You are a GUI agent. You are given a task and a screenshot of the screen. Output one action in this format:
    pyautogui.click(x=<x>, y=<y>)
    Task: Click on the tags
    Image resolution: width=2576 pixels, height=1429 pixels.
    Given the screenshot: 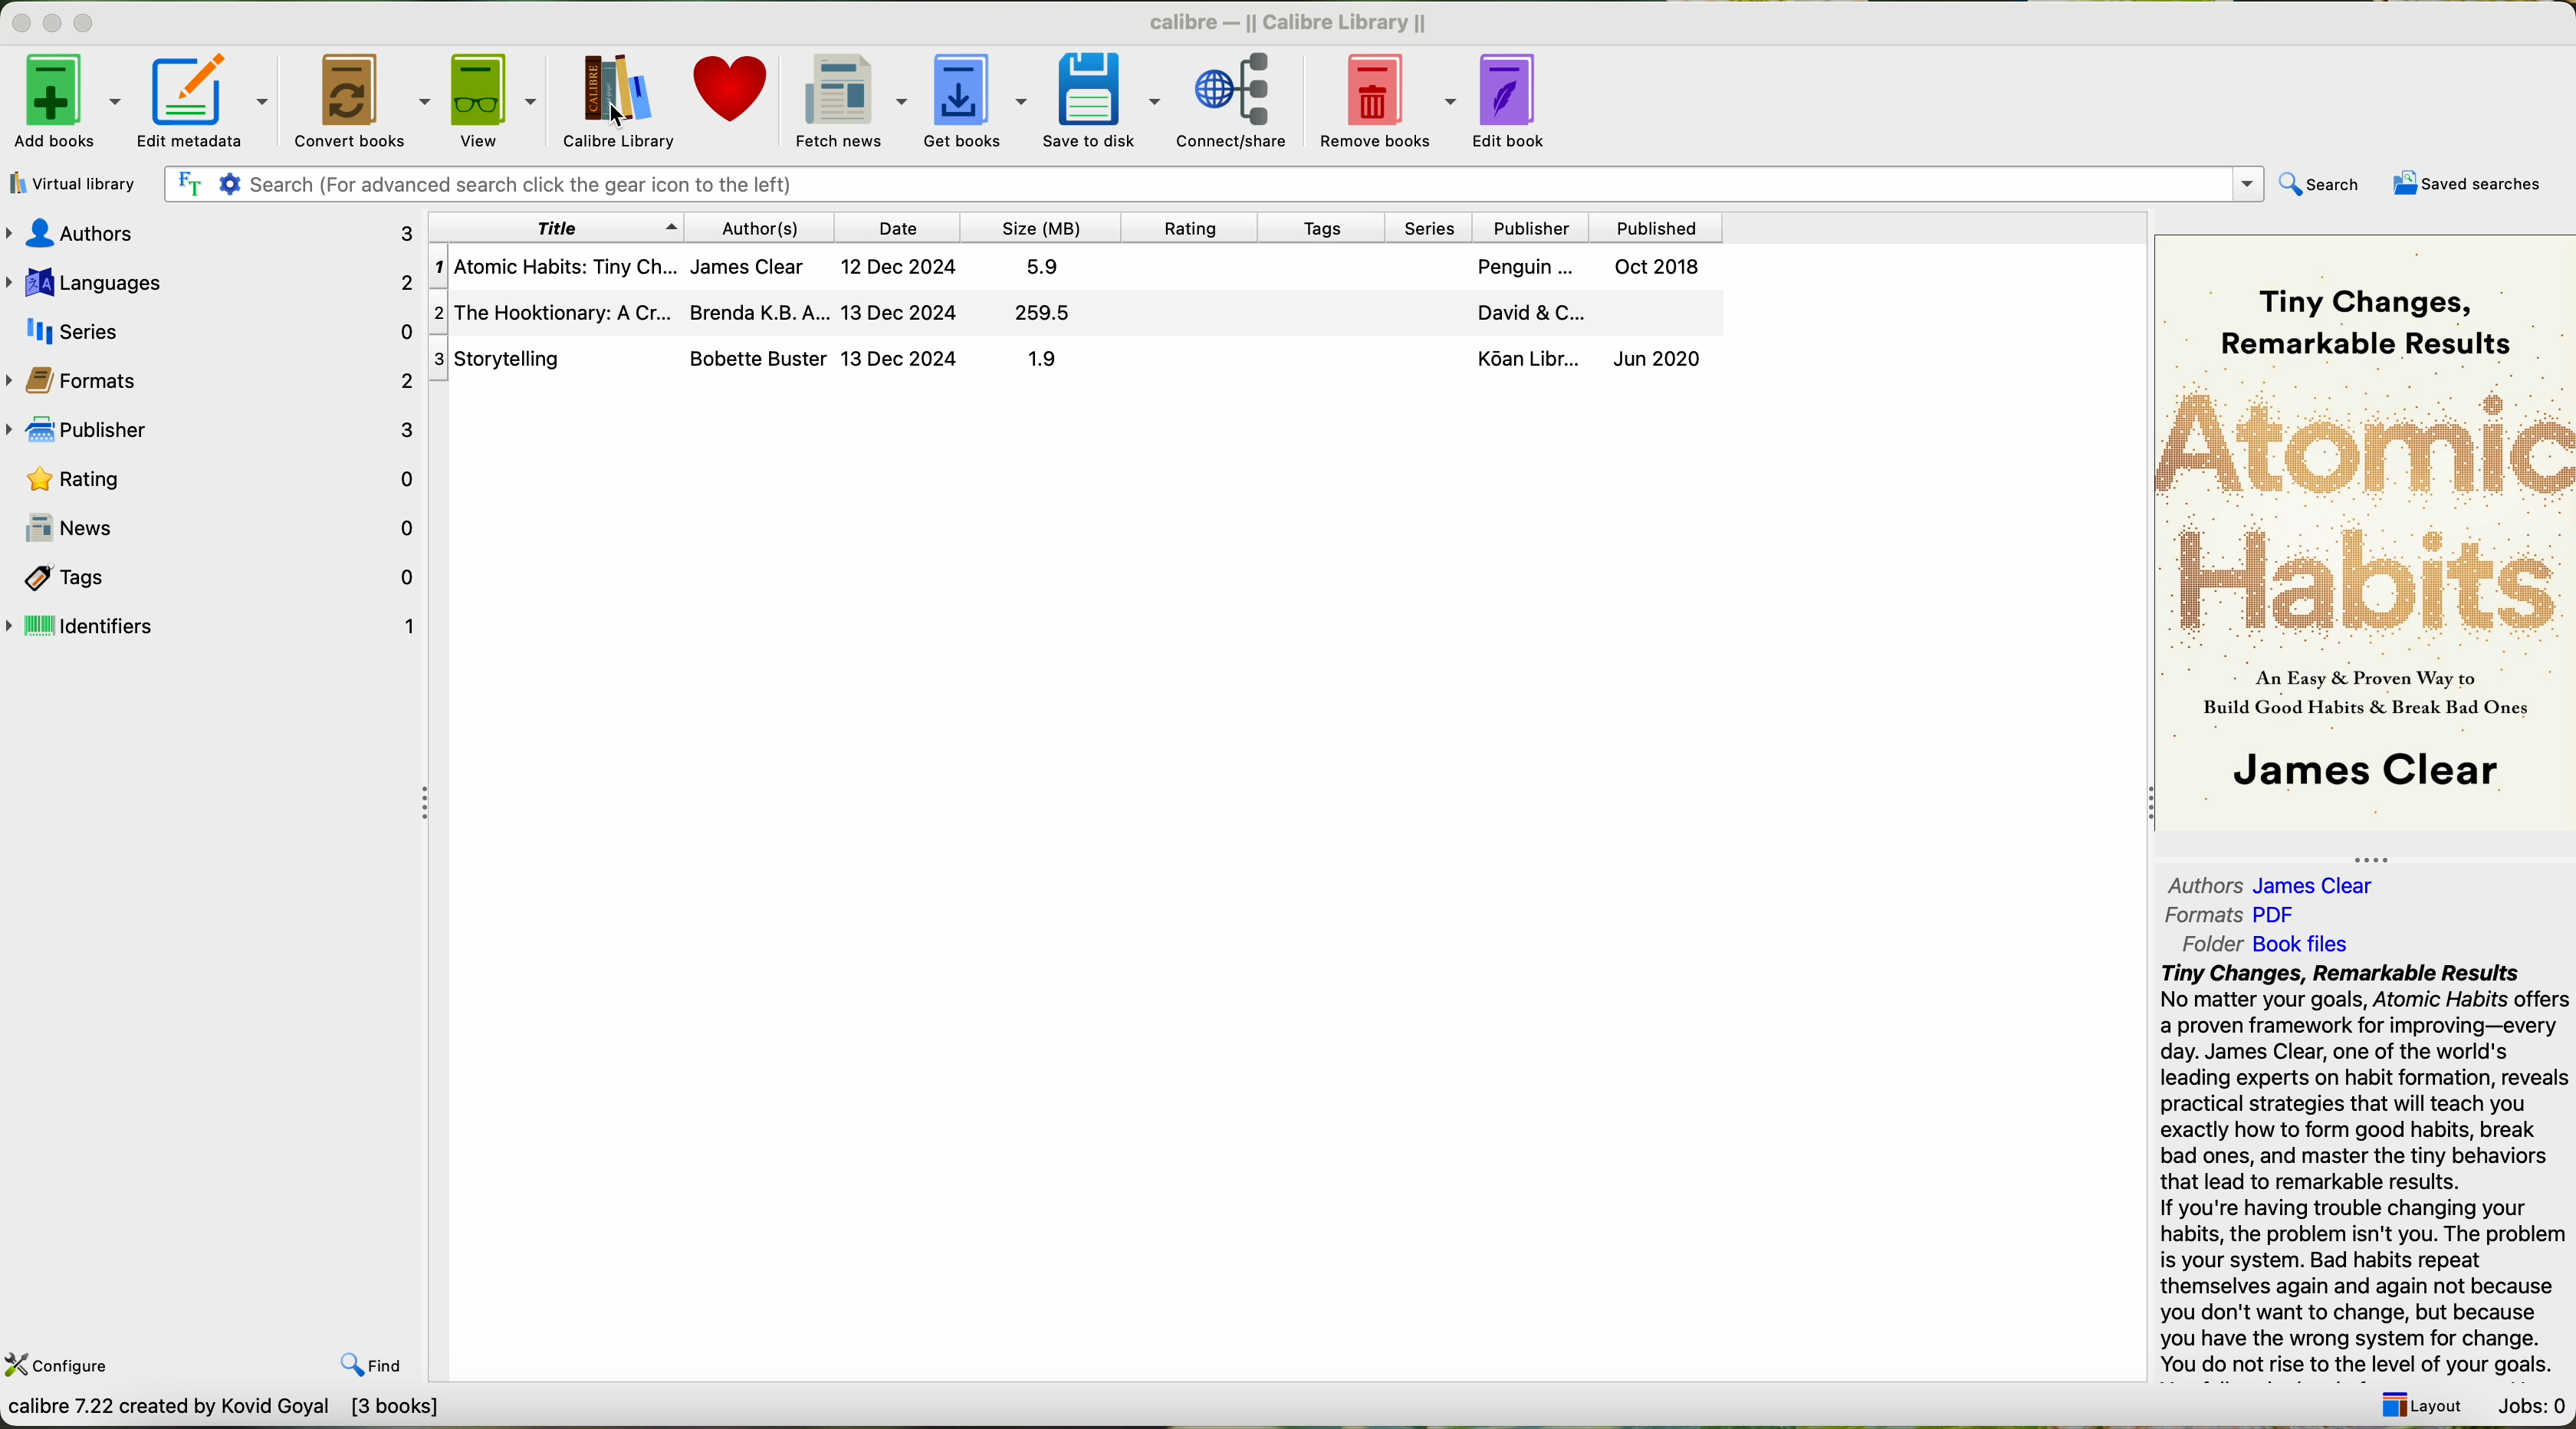 What is the action you would take?
    pyautogui.click(x=1330, y=228)
    